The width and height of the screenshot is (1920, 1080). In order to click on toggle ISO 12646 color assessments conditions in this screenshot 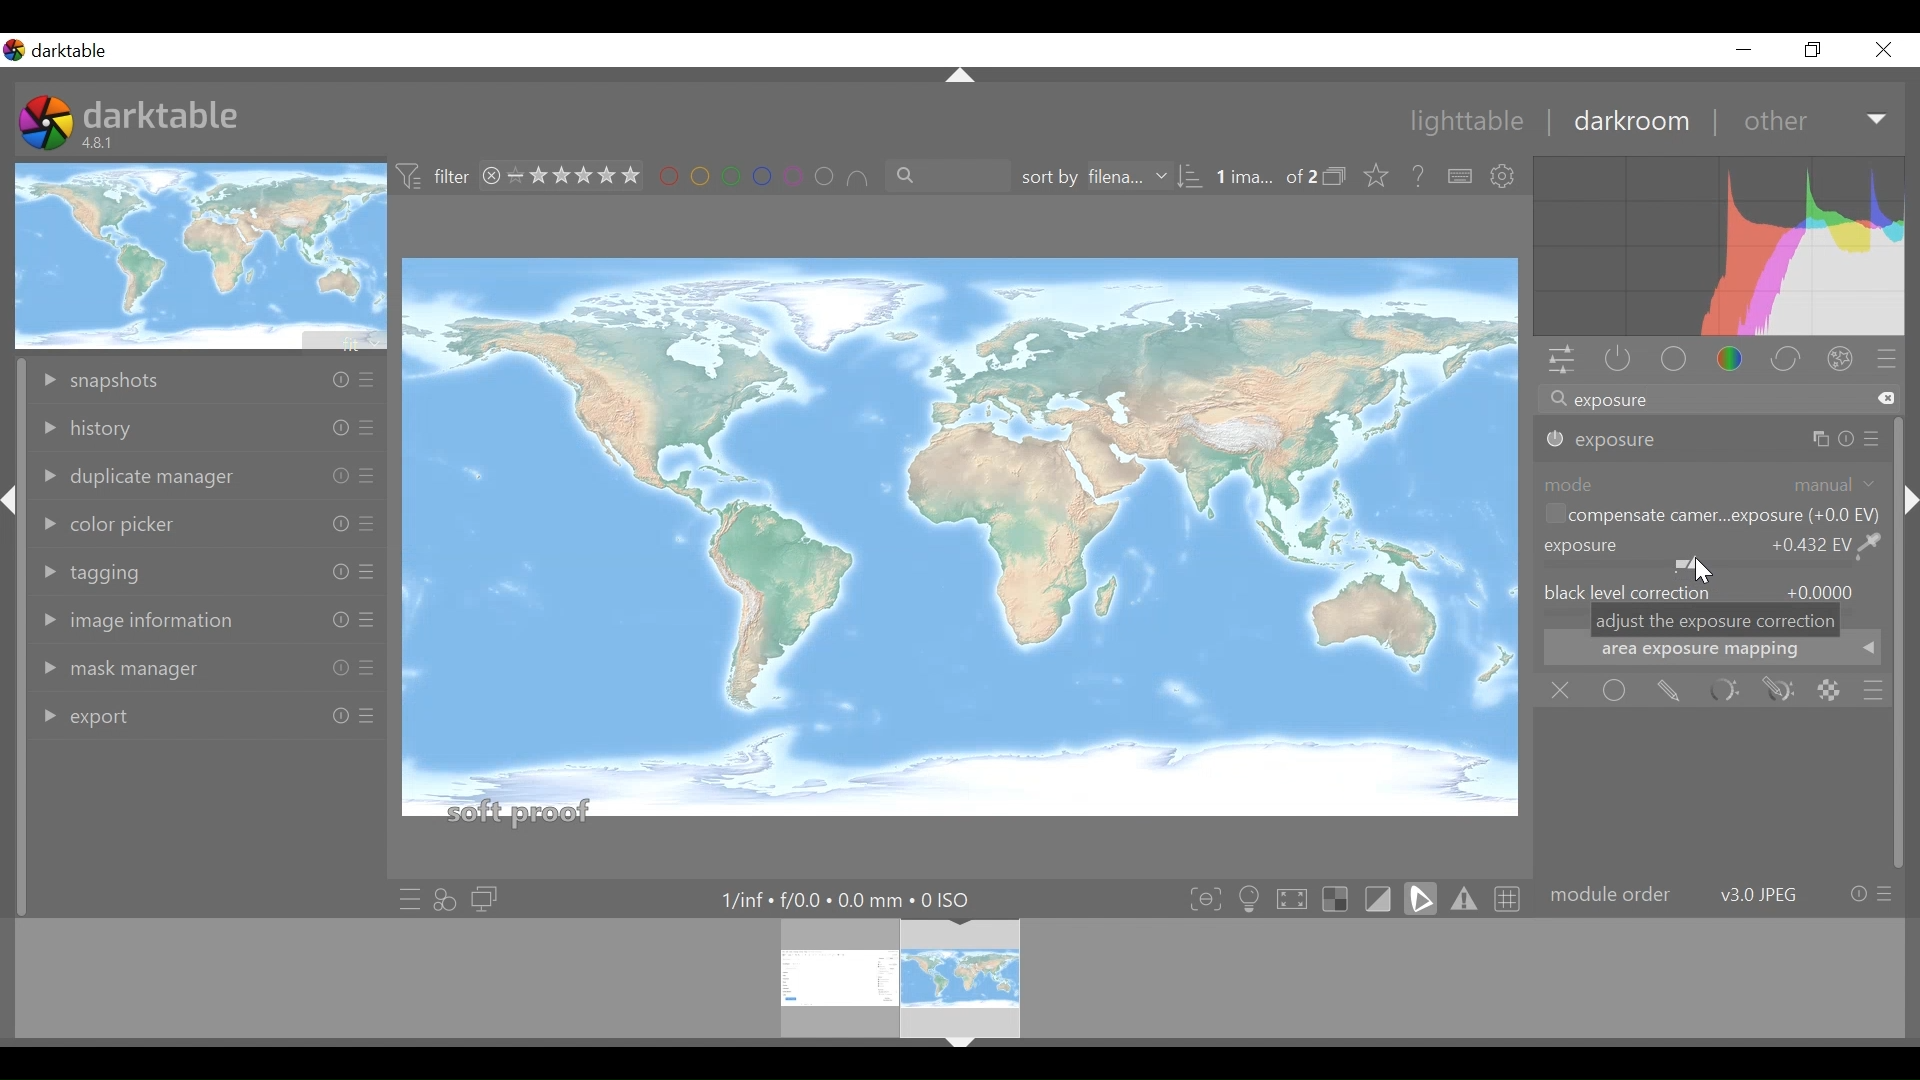, I will do `click(1252, 897)`.